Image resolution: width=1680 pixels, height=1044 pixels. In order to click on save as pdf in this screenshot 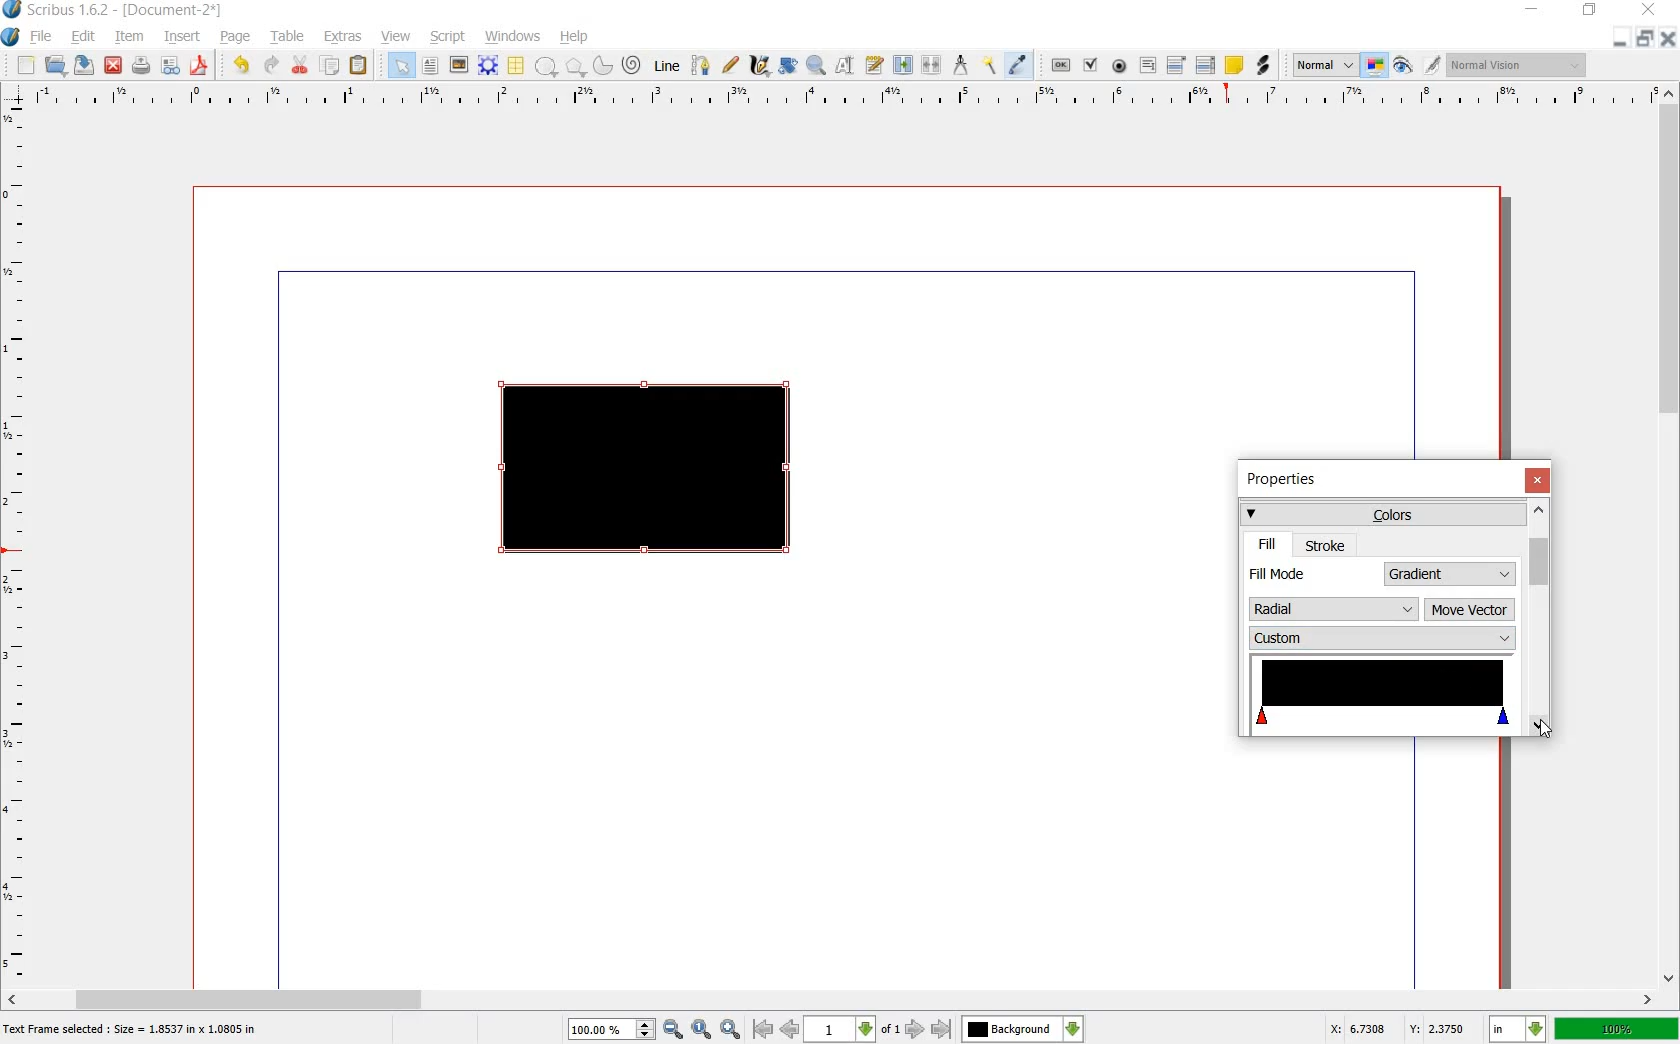, I will do `click(199, 66)`.